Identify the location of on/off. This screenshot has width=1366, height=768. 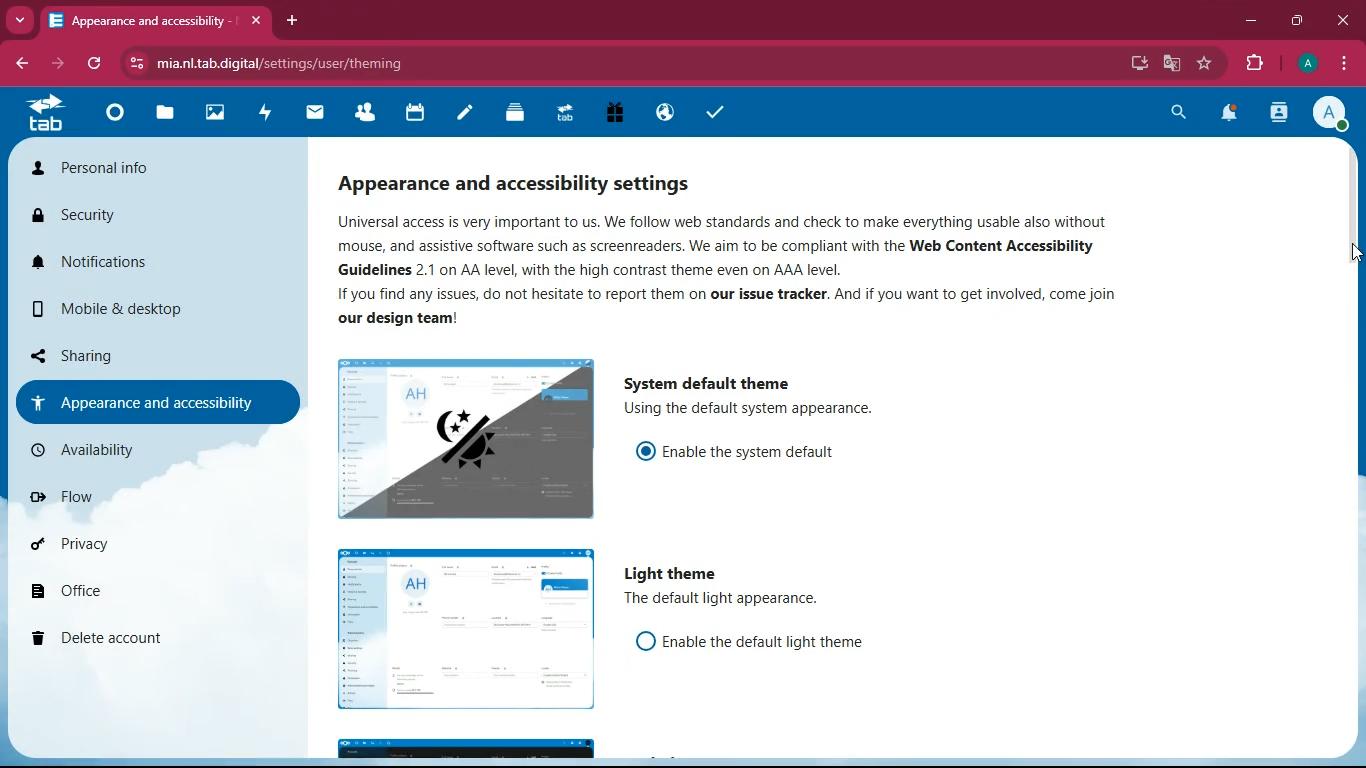
(637, 640).